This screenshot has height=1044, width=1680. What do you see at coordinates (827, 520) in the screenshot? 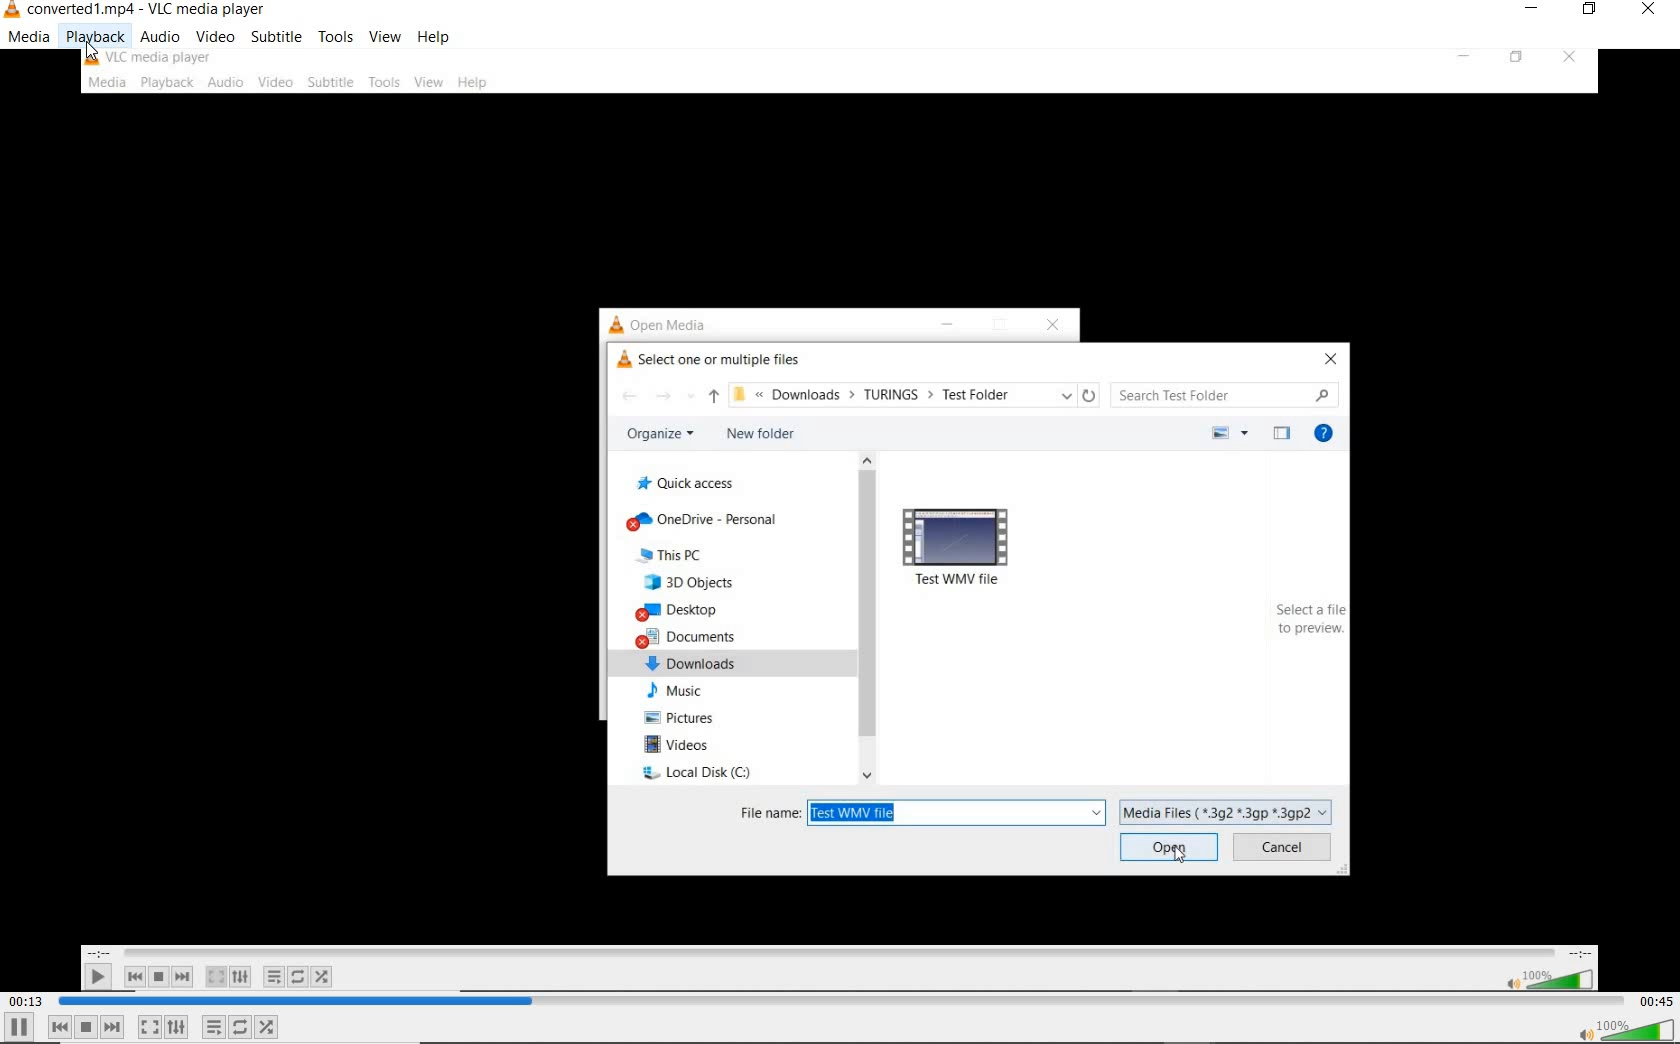
I see `video` at bounding box center [827, 520].